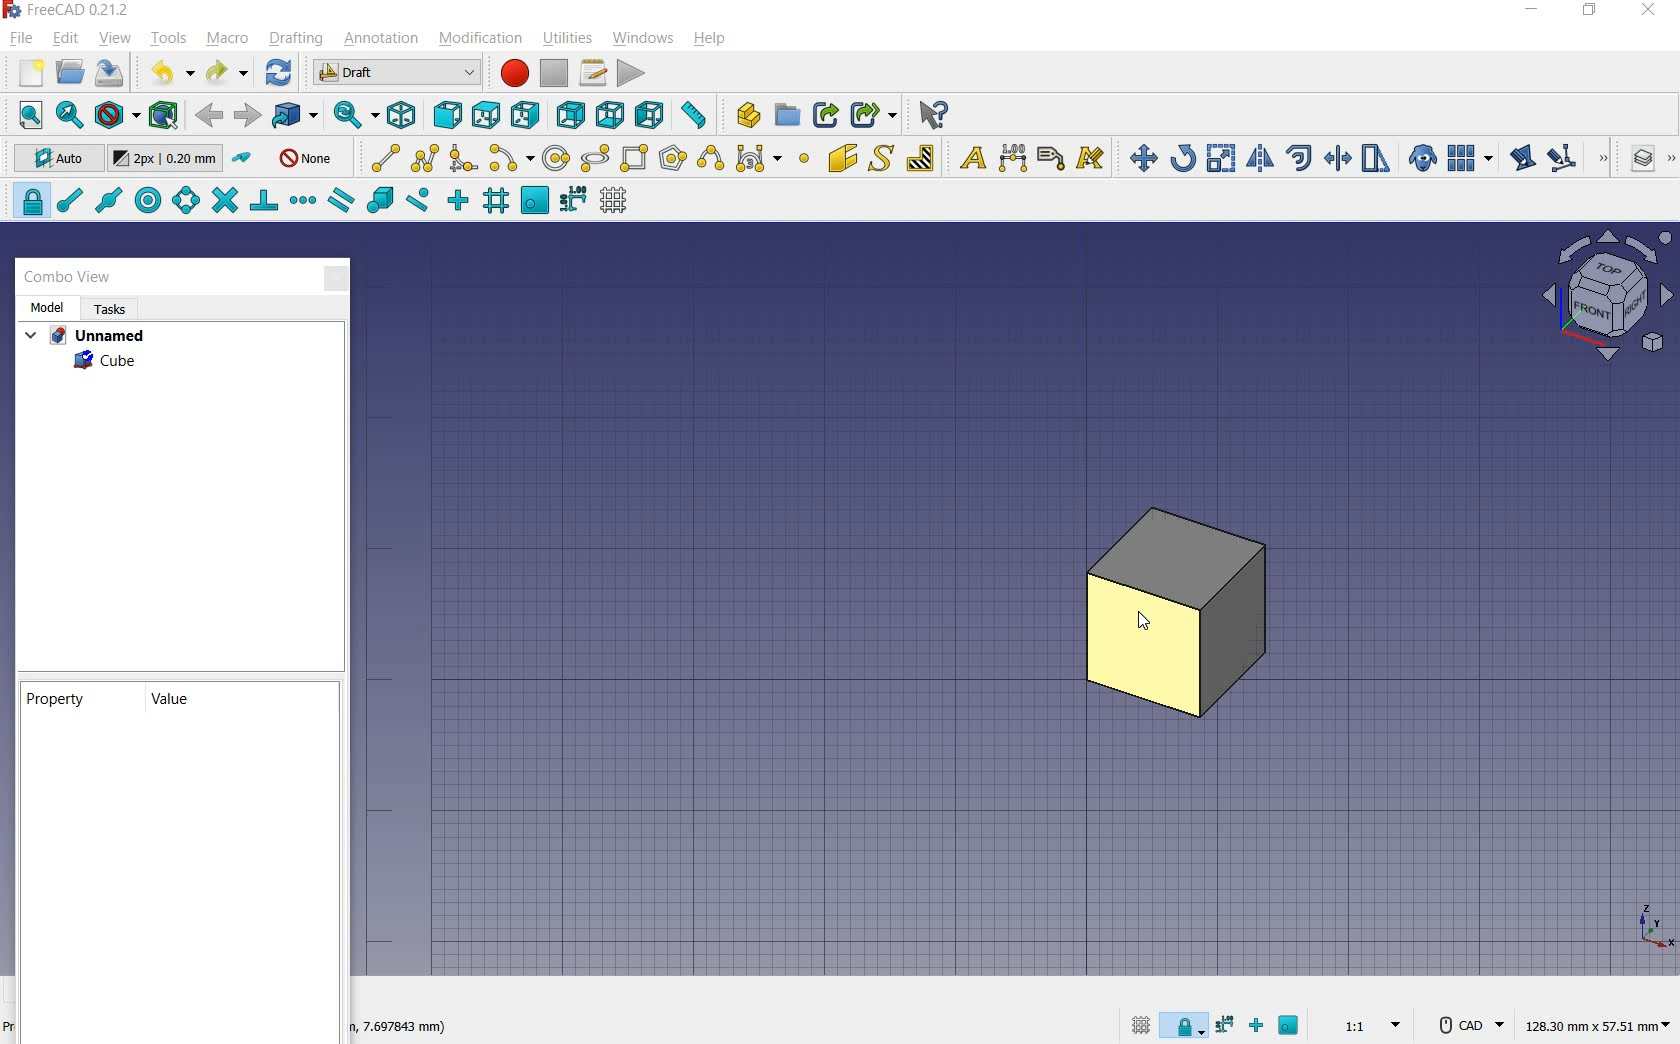 This screenshot has width=1680, height=1044. I want to click on snap lock, so click(27, 201).